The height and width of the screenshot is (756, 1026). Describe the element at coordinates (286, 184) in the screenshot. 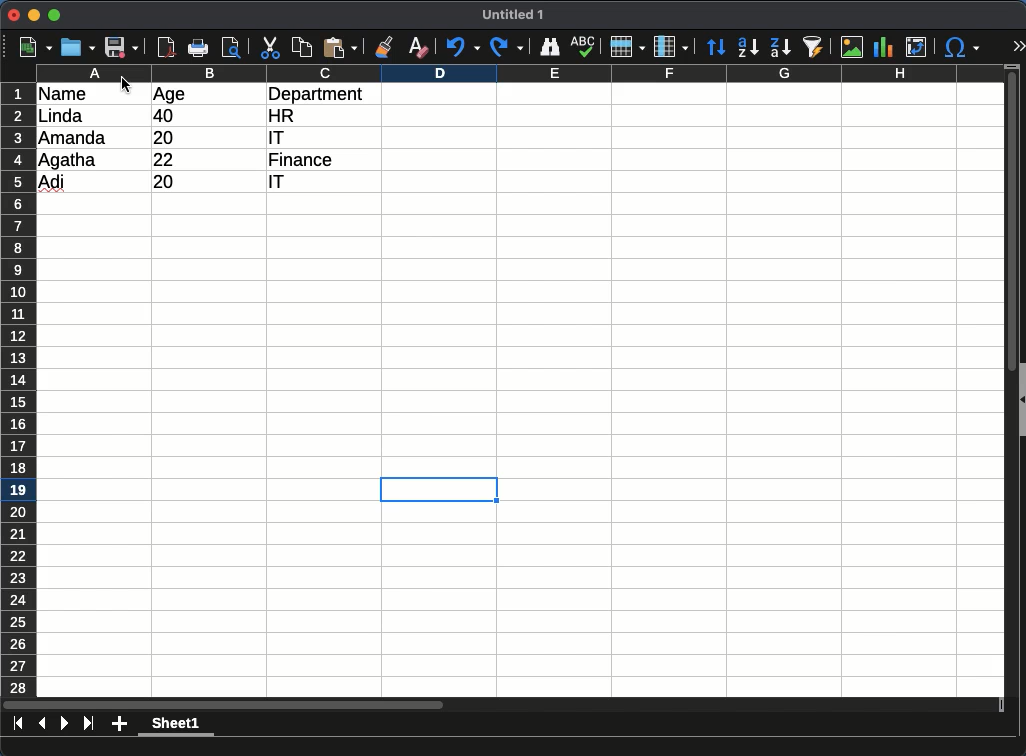

I see `it` at that location.